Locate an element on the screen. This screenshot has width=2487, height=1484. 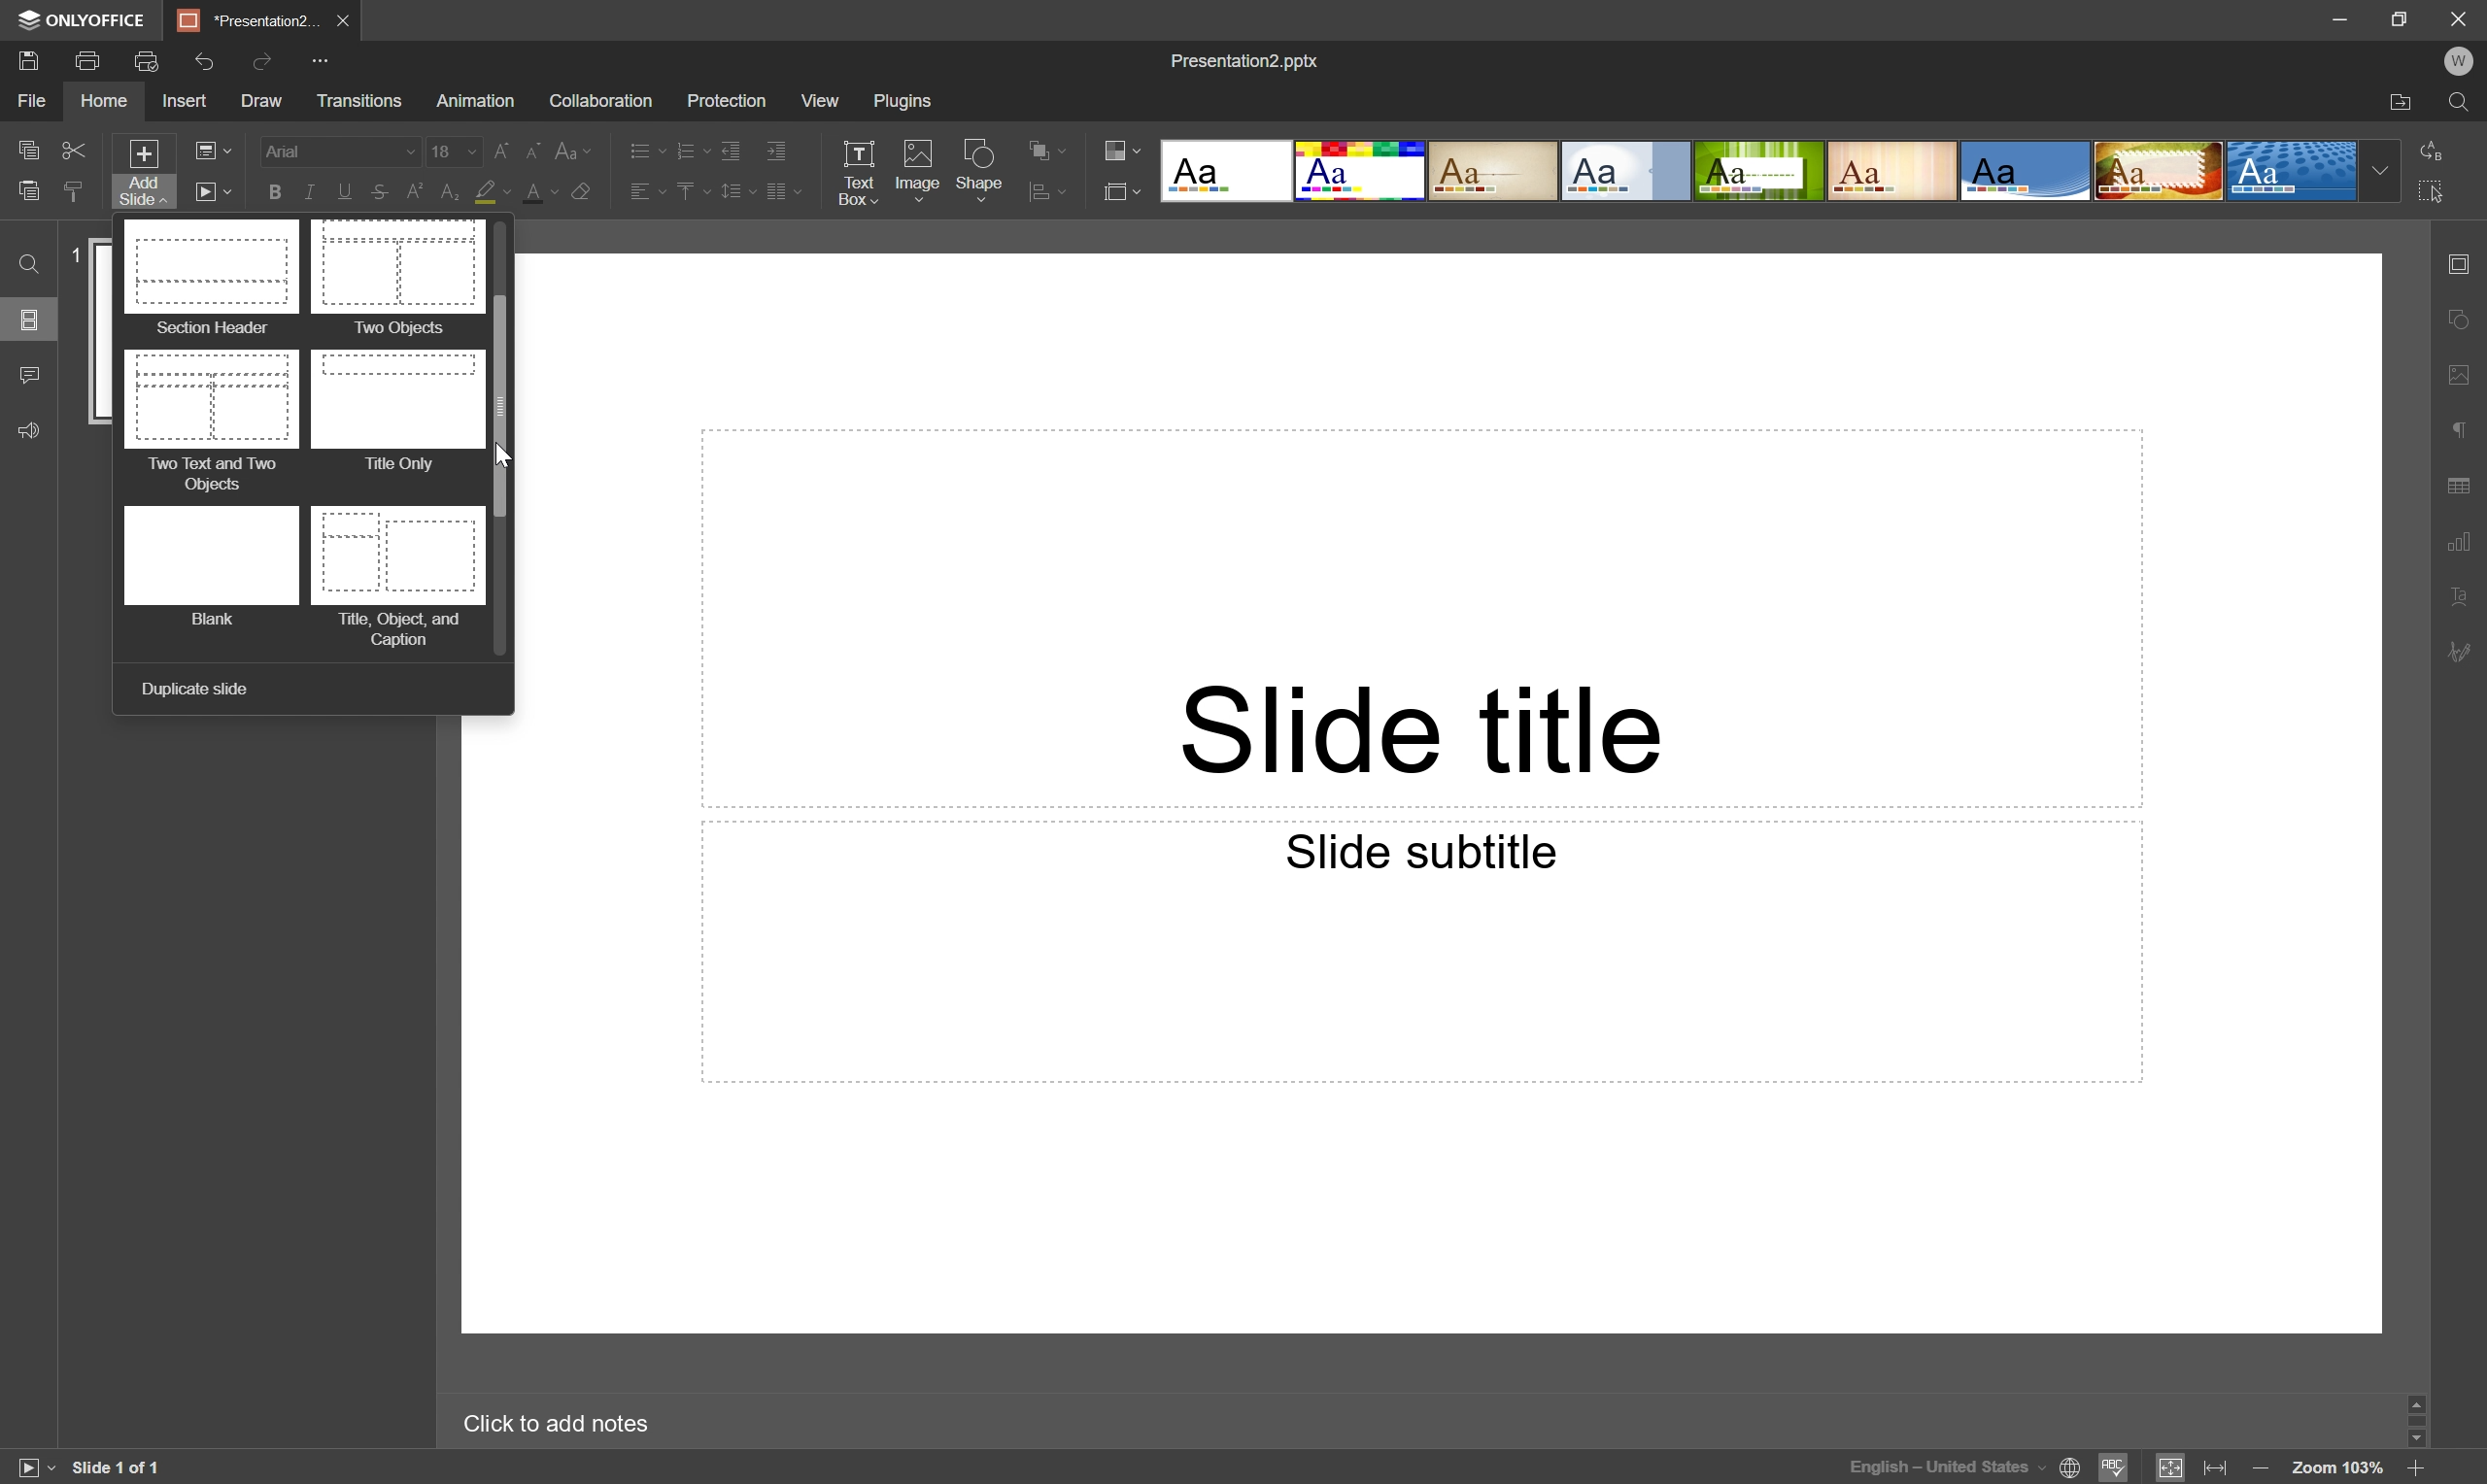
Click to add notes is located at coordinates (569, 1420).